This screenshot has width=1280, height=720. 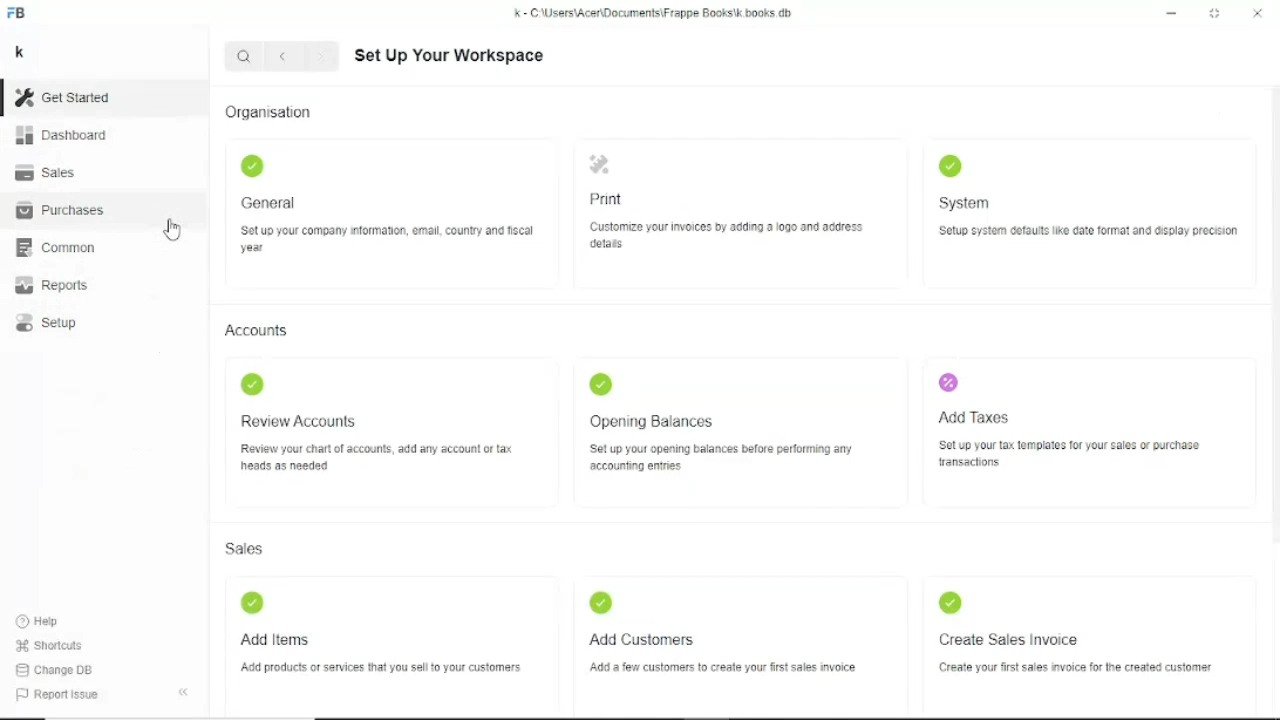 What do you see at coordinates (62, 136) in the screenshot?
I see `Dashboard` at bounding box center [62, 136].